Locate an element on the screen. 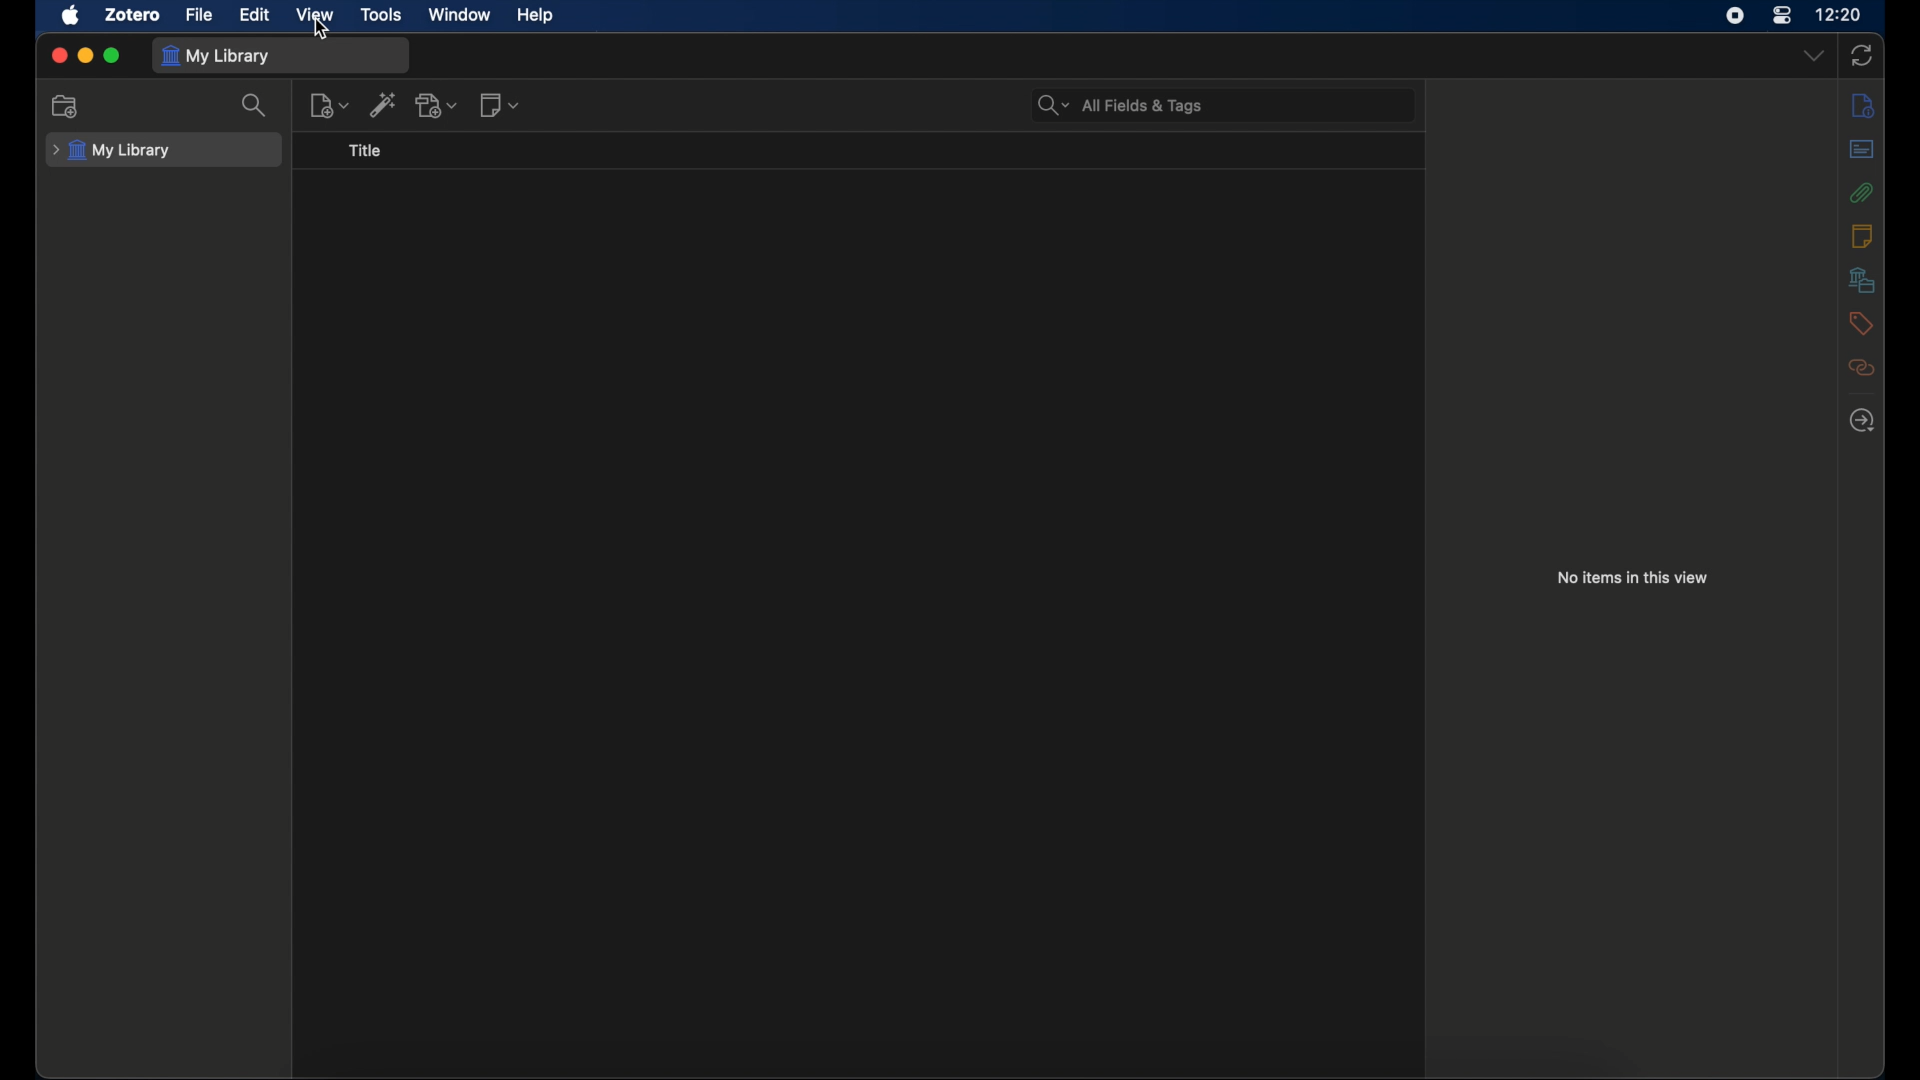 The height and width of the screenshot is (1080, 1920). abstract is located at coordinates (1861, 150).